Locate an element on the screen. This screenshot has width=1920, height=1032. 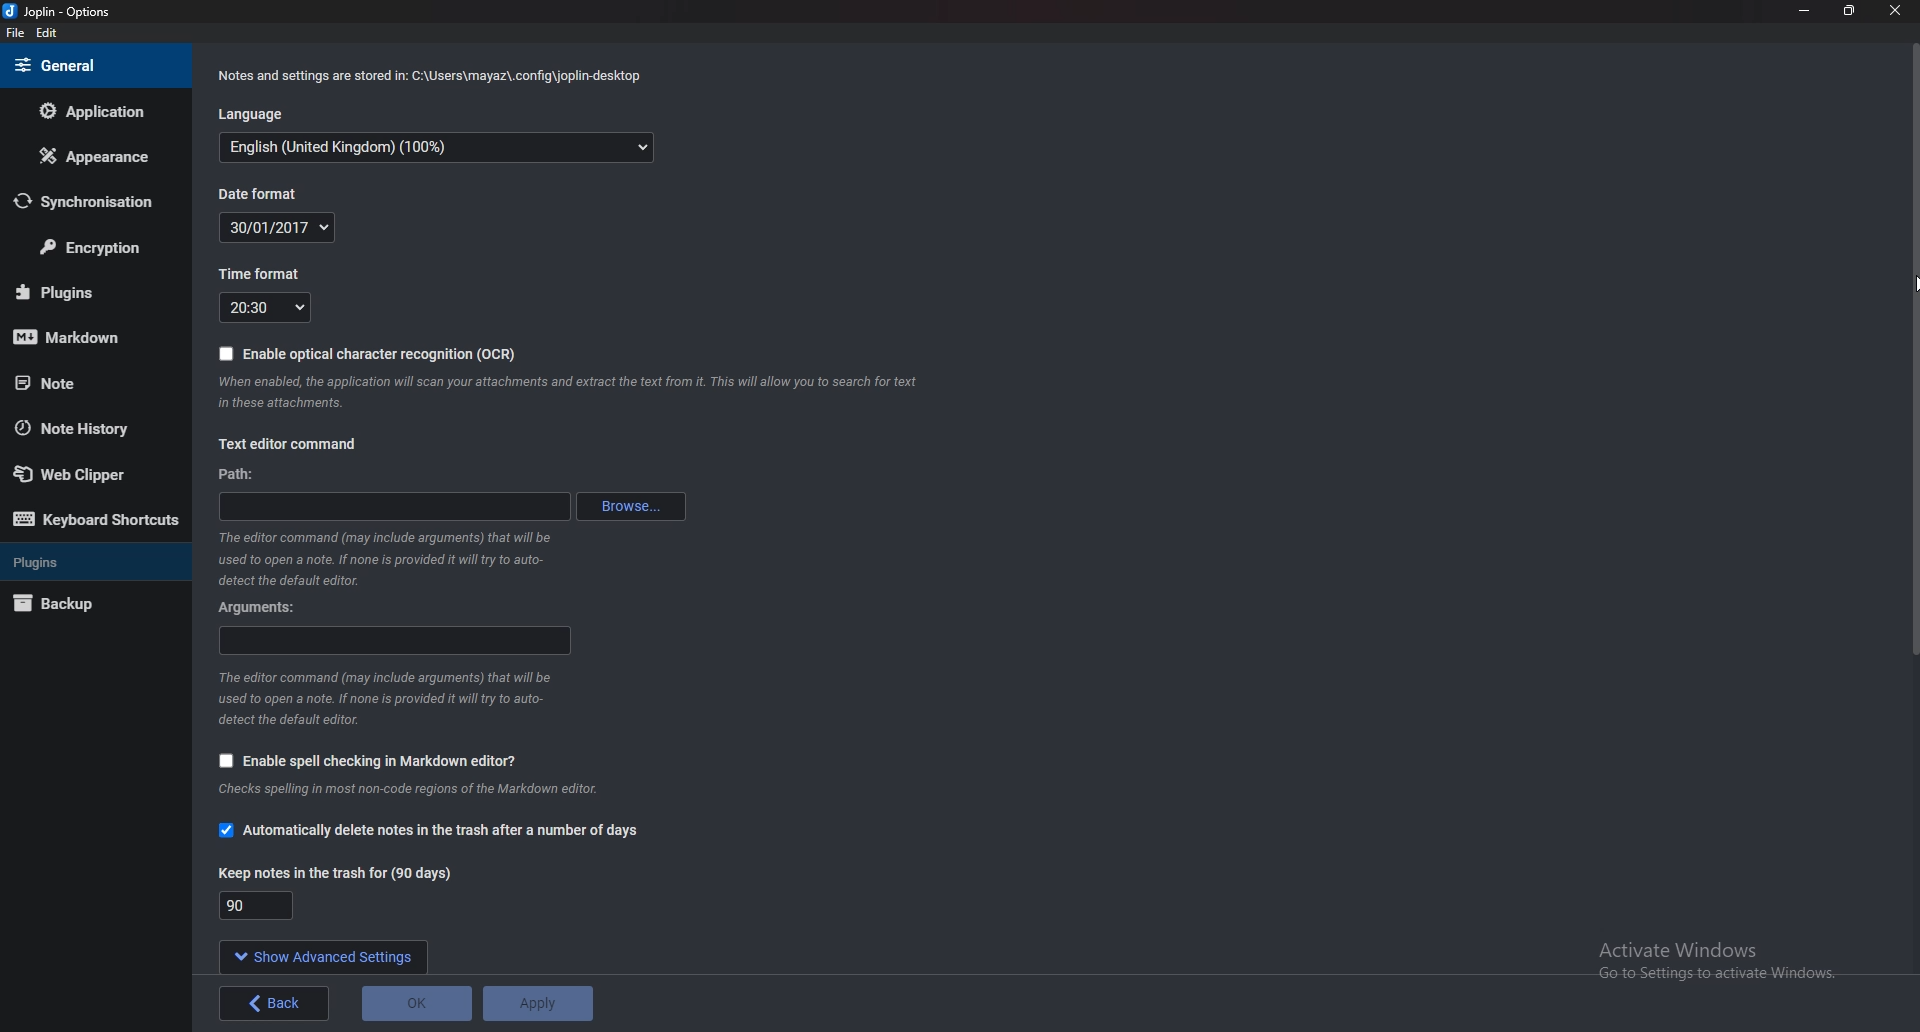
back is located at coordinates (277, 1003).